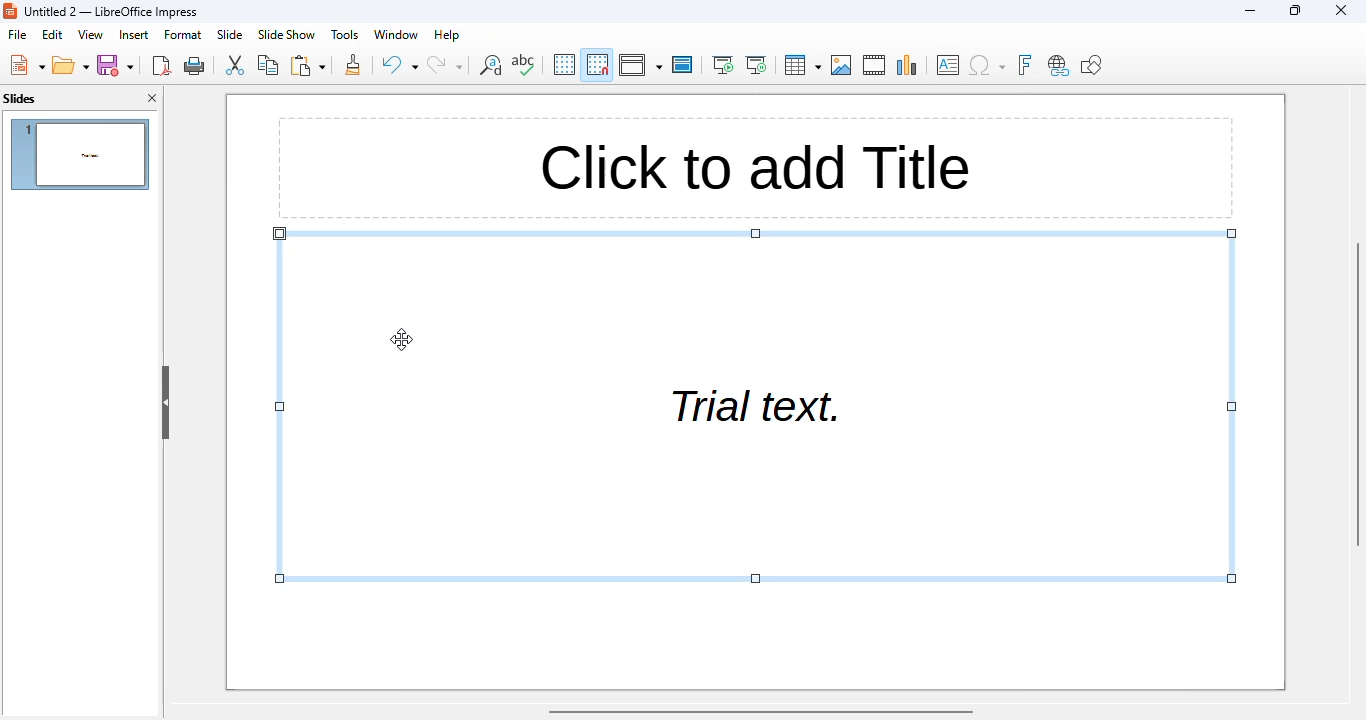  What do you see at coordinates (183, 34) in the screenshot?
I see `format` at bounding box center [183, 34].